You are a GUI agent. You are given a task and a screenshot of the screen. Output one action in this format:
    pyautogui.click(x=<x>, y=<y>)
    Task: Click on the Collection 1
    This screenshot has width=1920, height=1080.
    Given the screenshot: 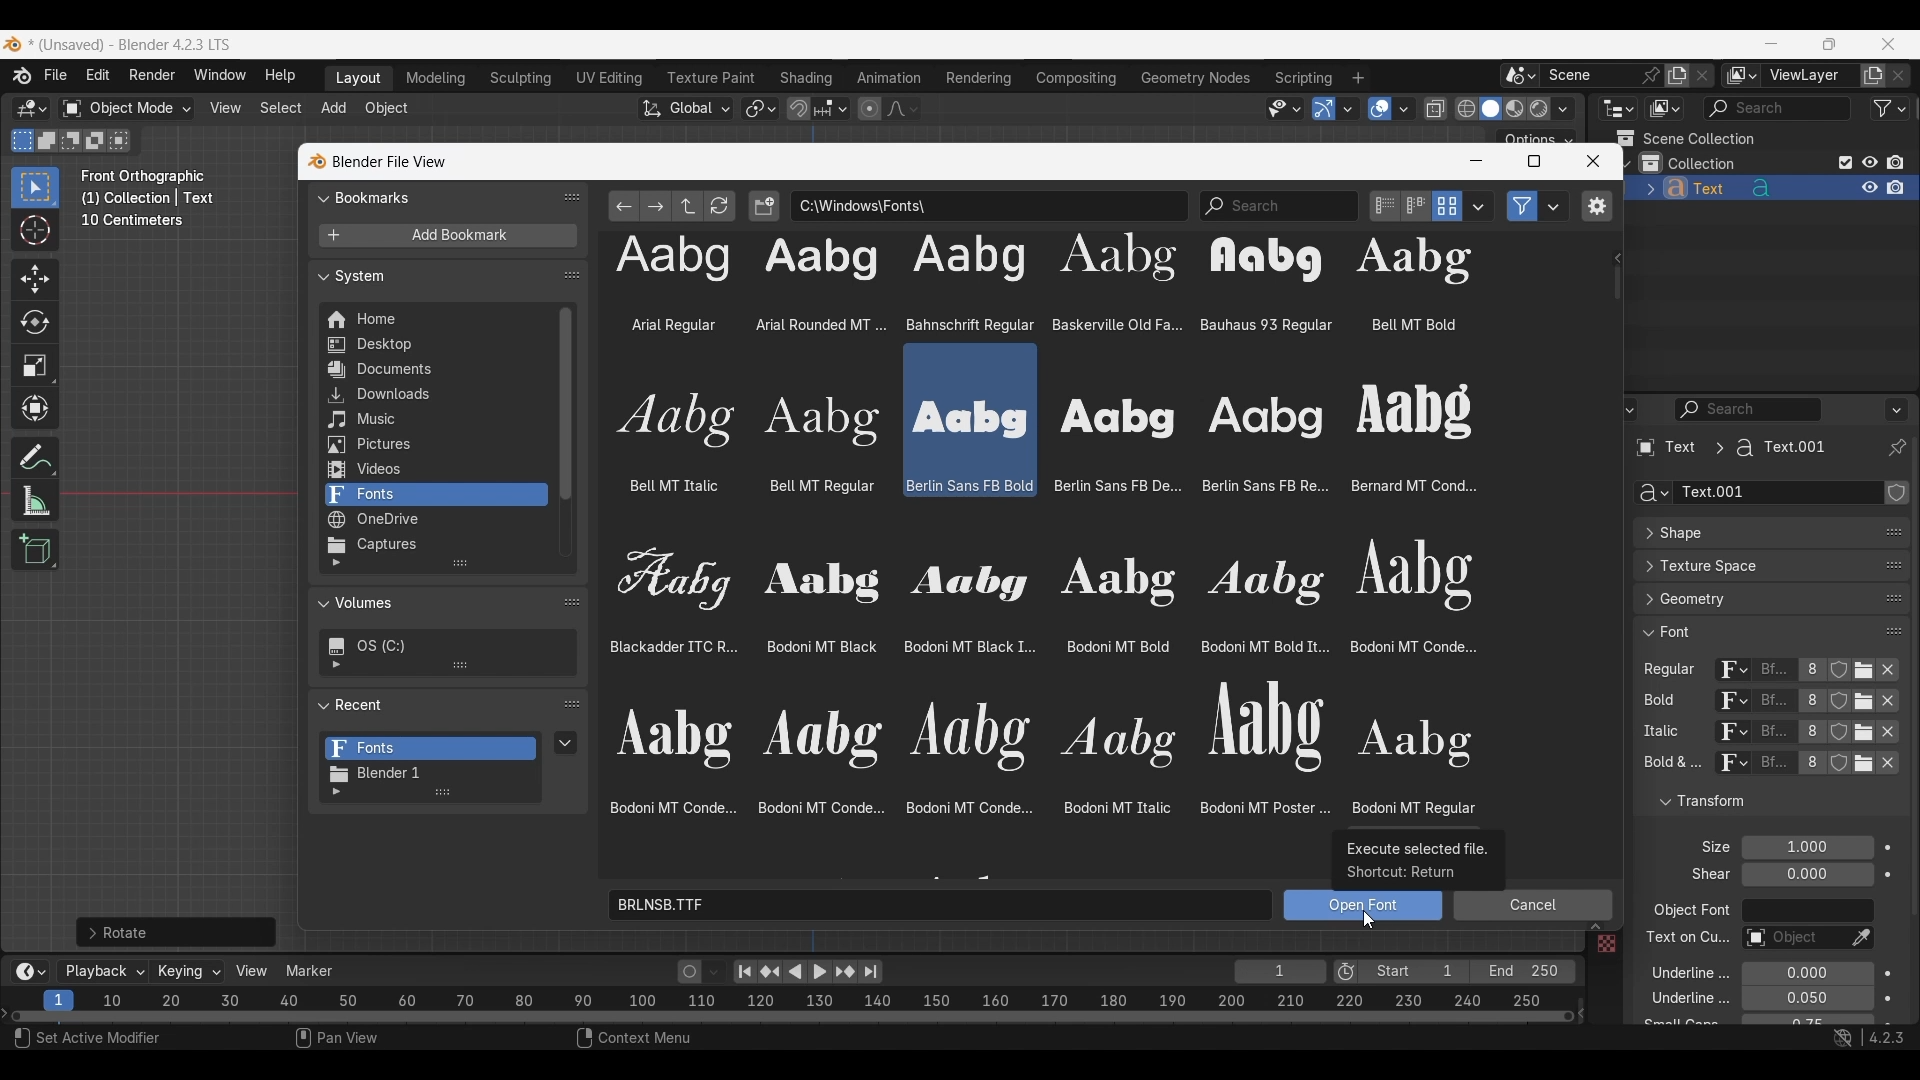 What is the action you would take?
    pyautogui.click(x=1692, y=163)
    